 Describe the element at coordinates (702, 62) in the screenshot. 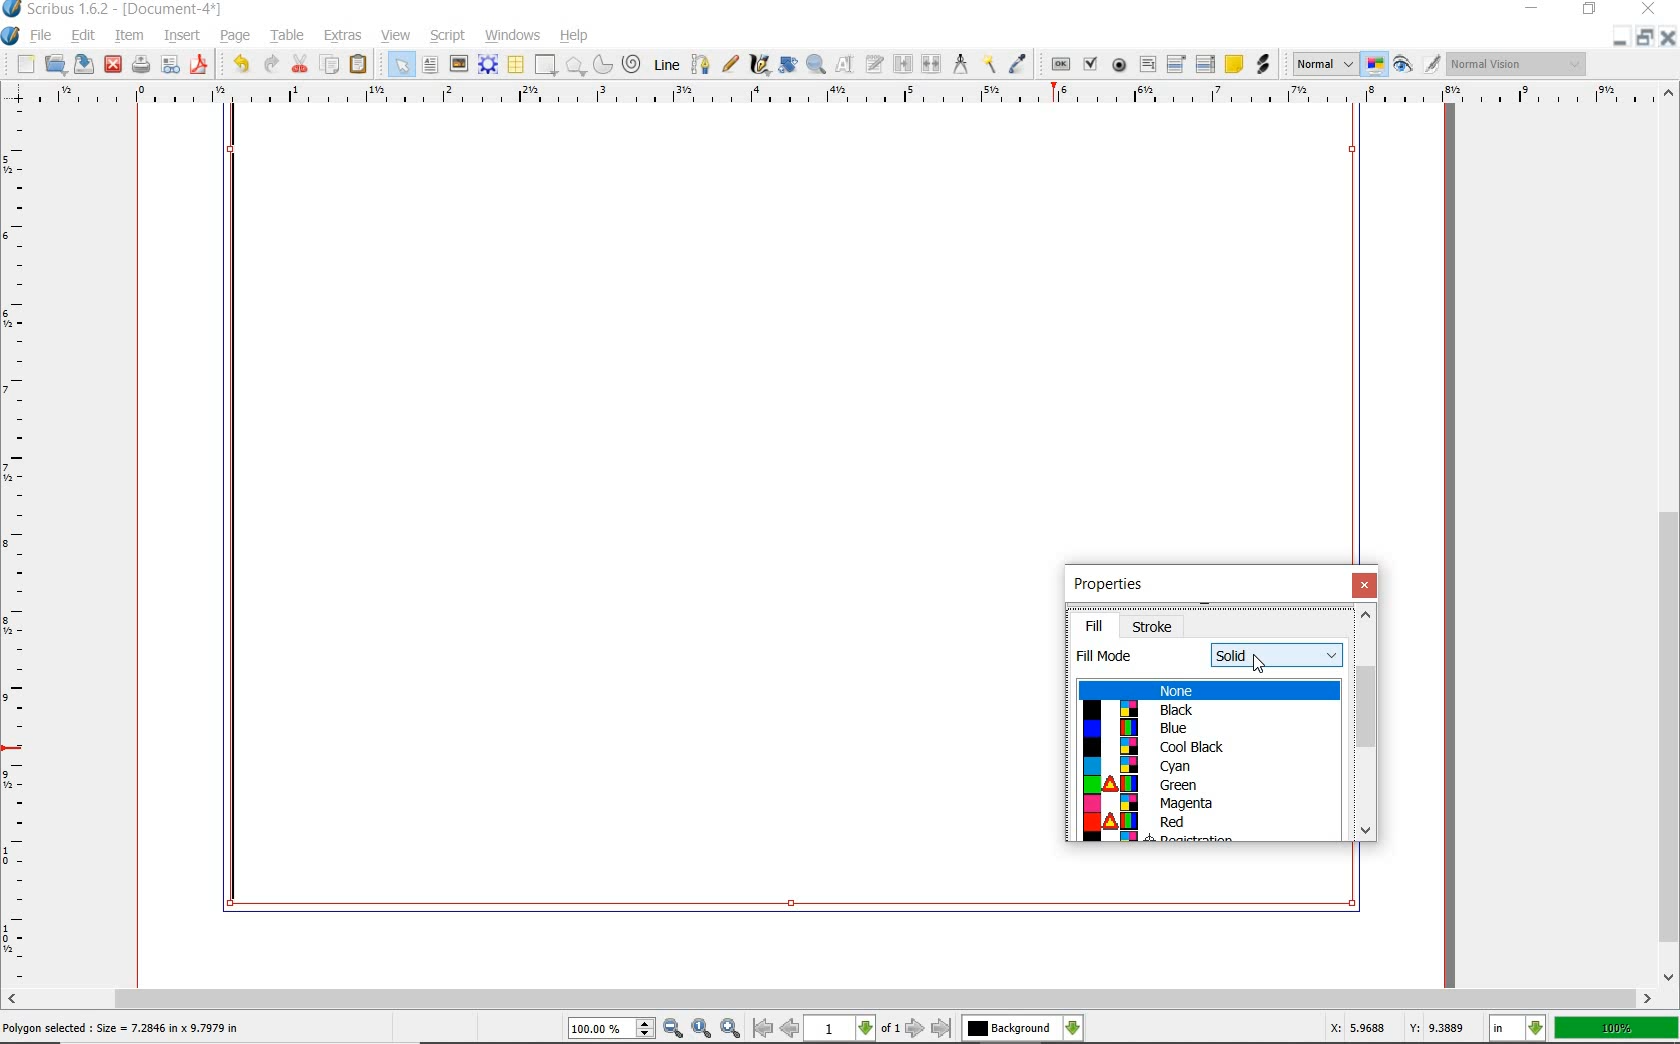

I see `Bezier curve` at that location.